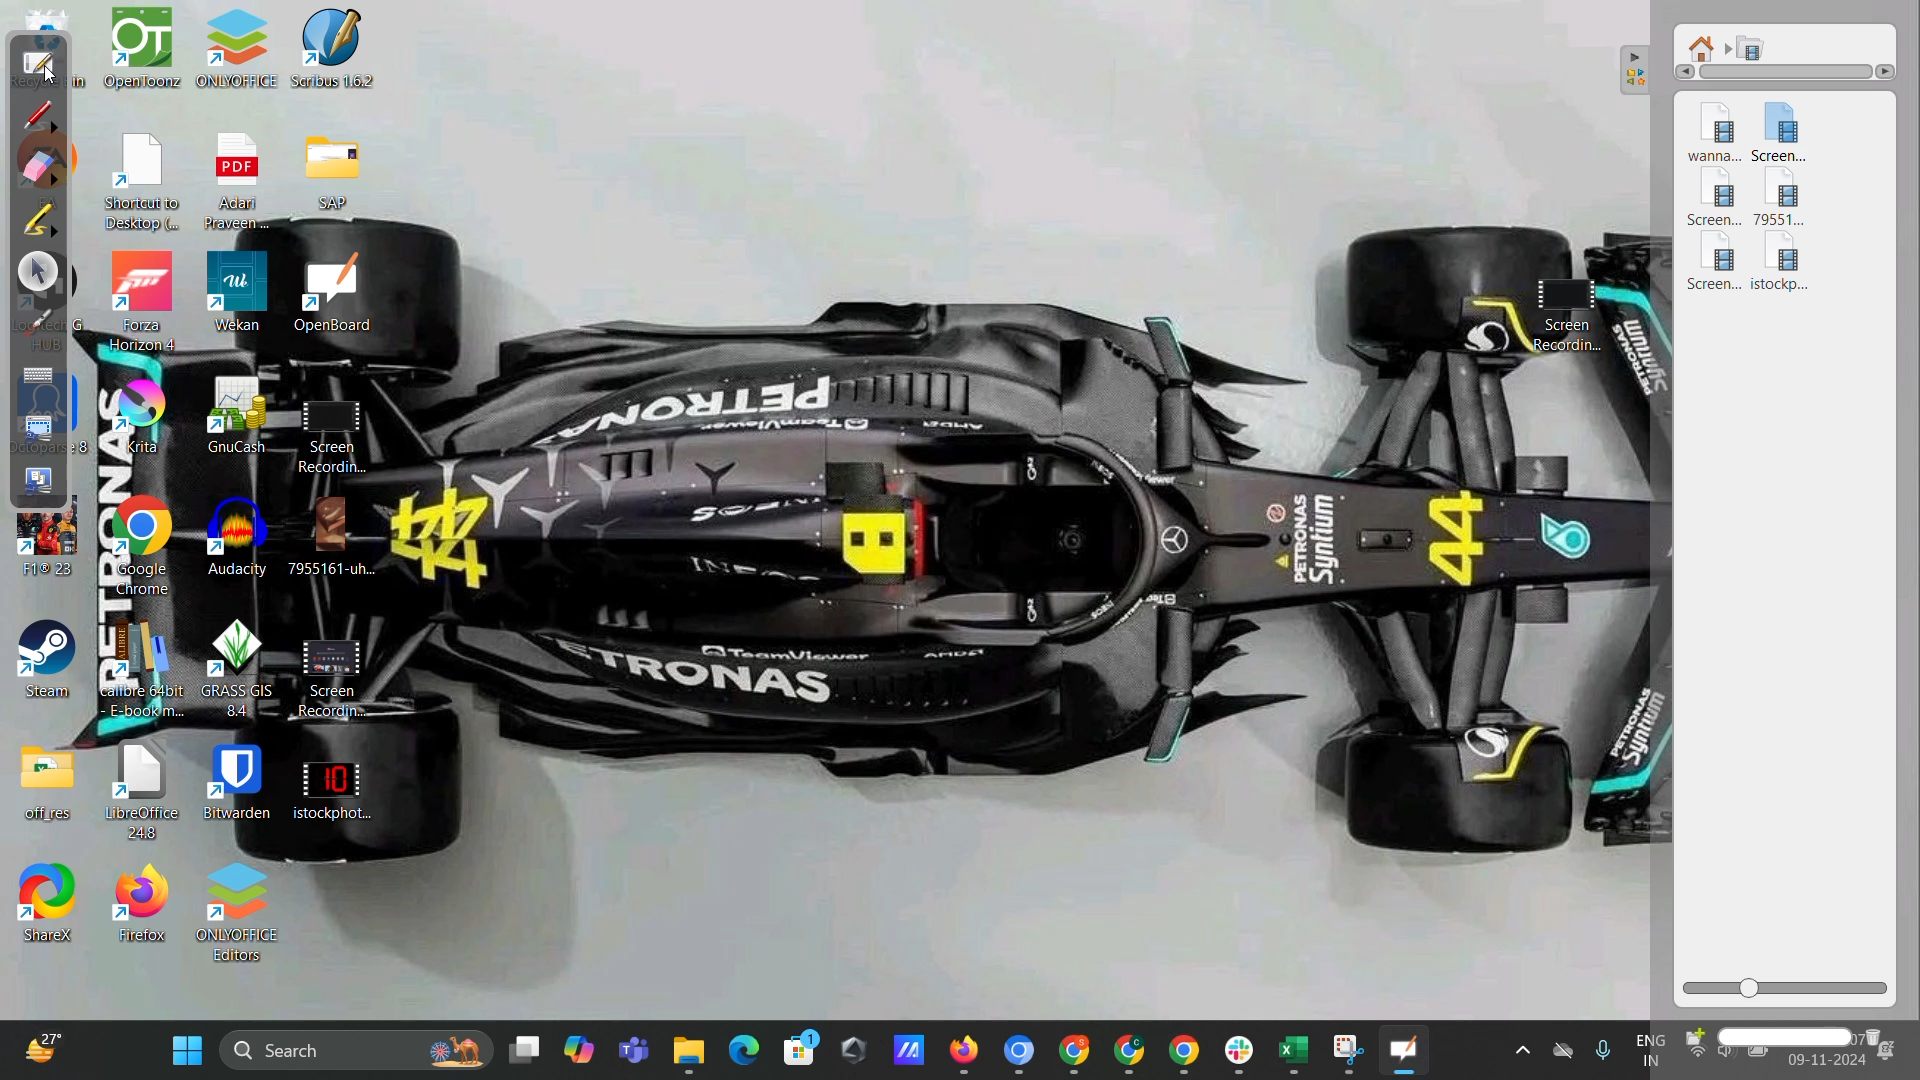 Image resolution: width=1920 pixels, height=1080 pixels. Describe the element at coordinates (1791, 201) in the screenshot. I see `video 4` at that location.